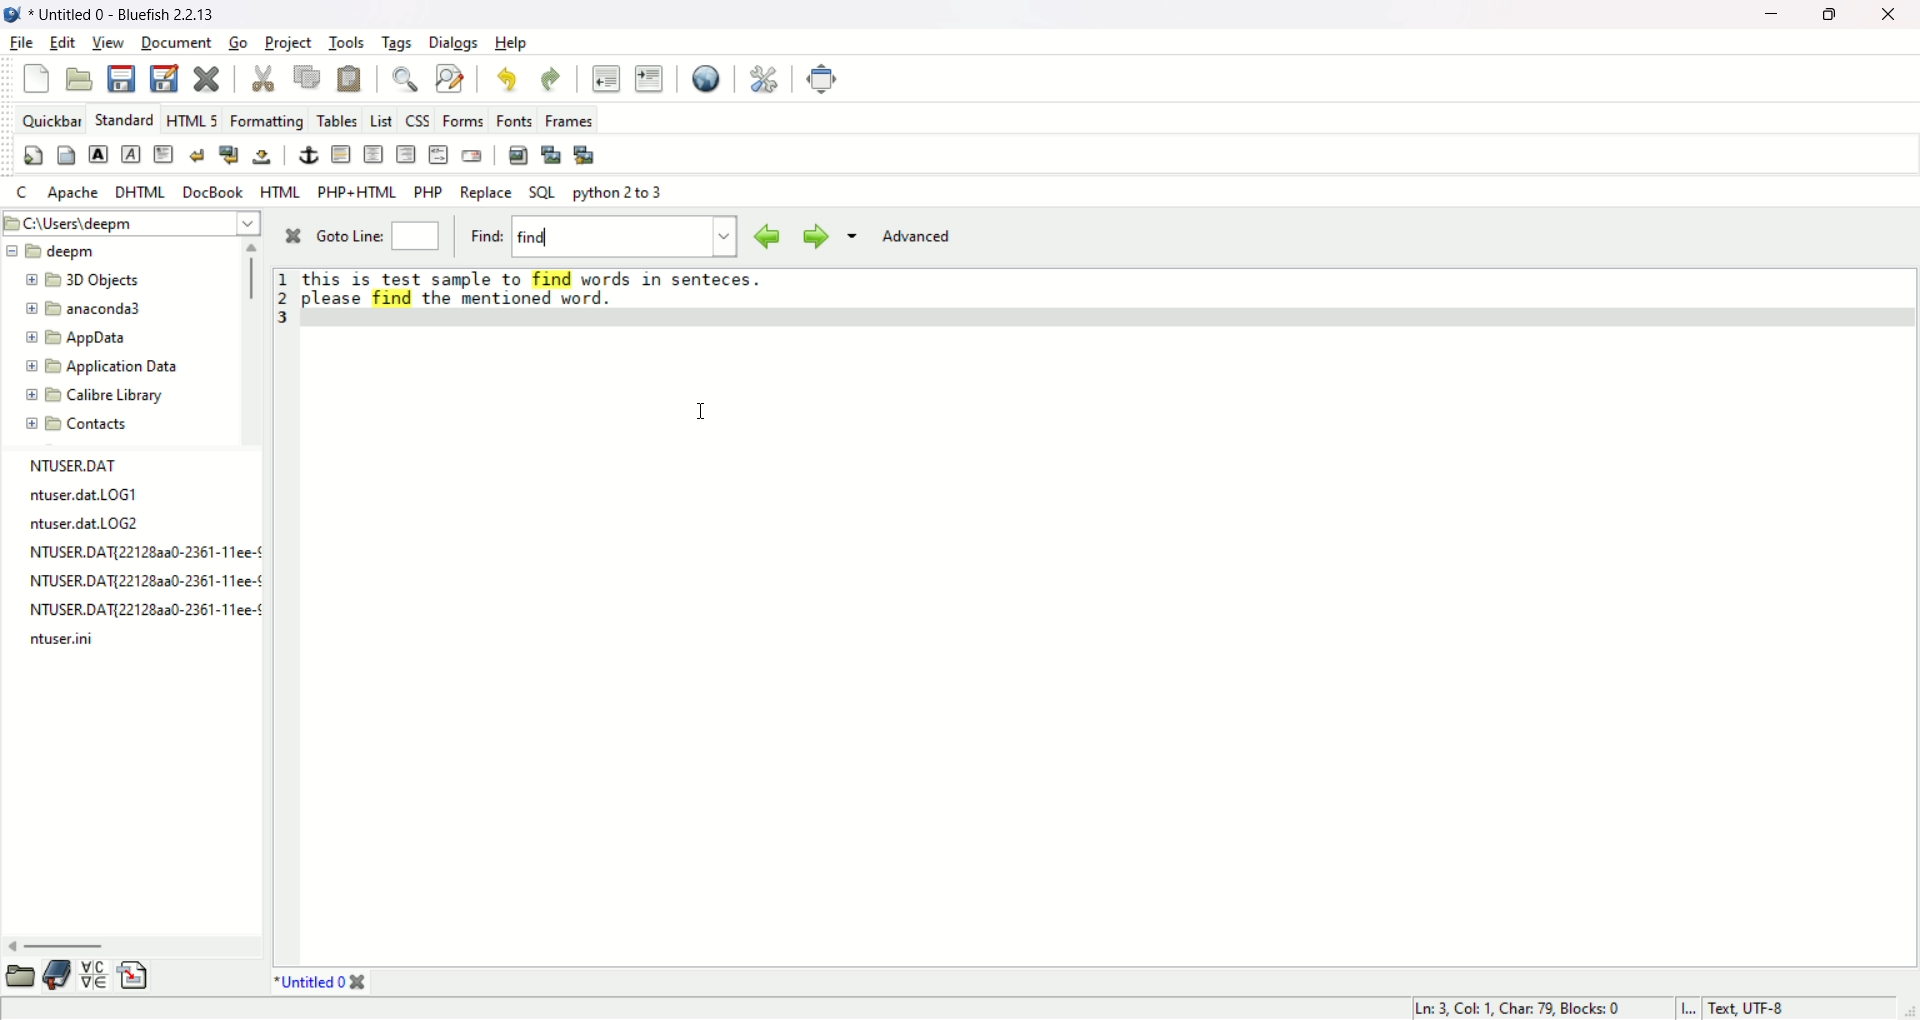 This screenshot has width=1920, height=1020. Describe the element at coordinates (403, 78) in the screenshot. I see `find` at that location.